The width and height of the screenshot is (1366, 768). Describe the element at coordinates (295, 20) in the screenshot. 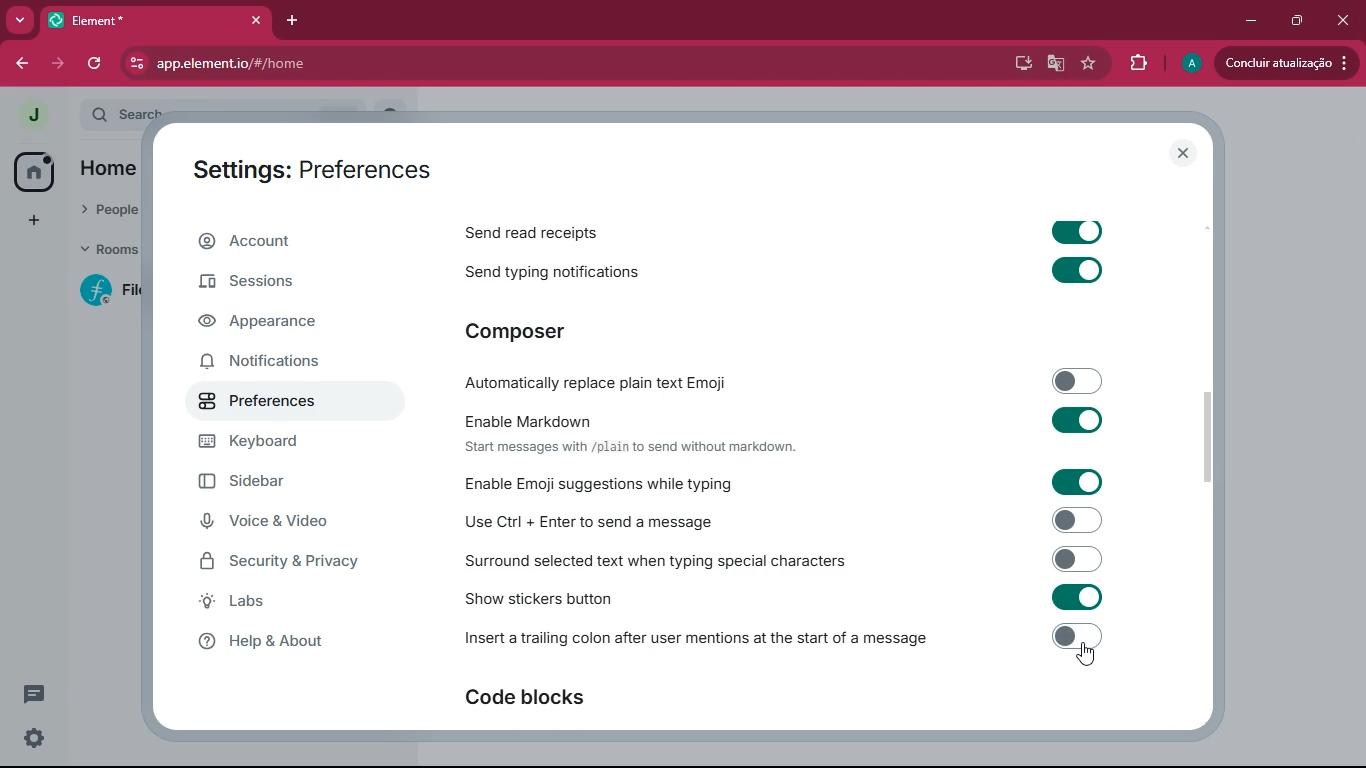

I see `add tab` at that location.